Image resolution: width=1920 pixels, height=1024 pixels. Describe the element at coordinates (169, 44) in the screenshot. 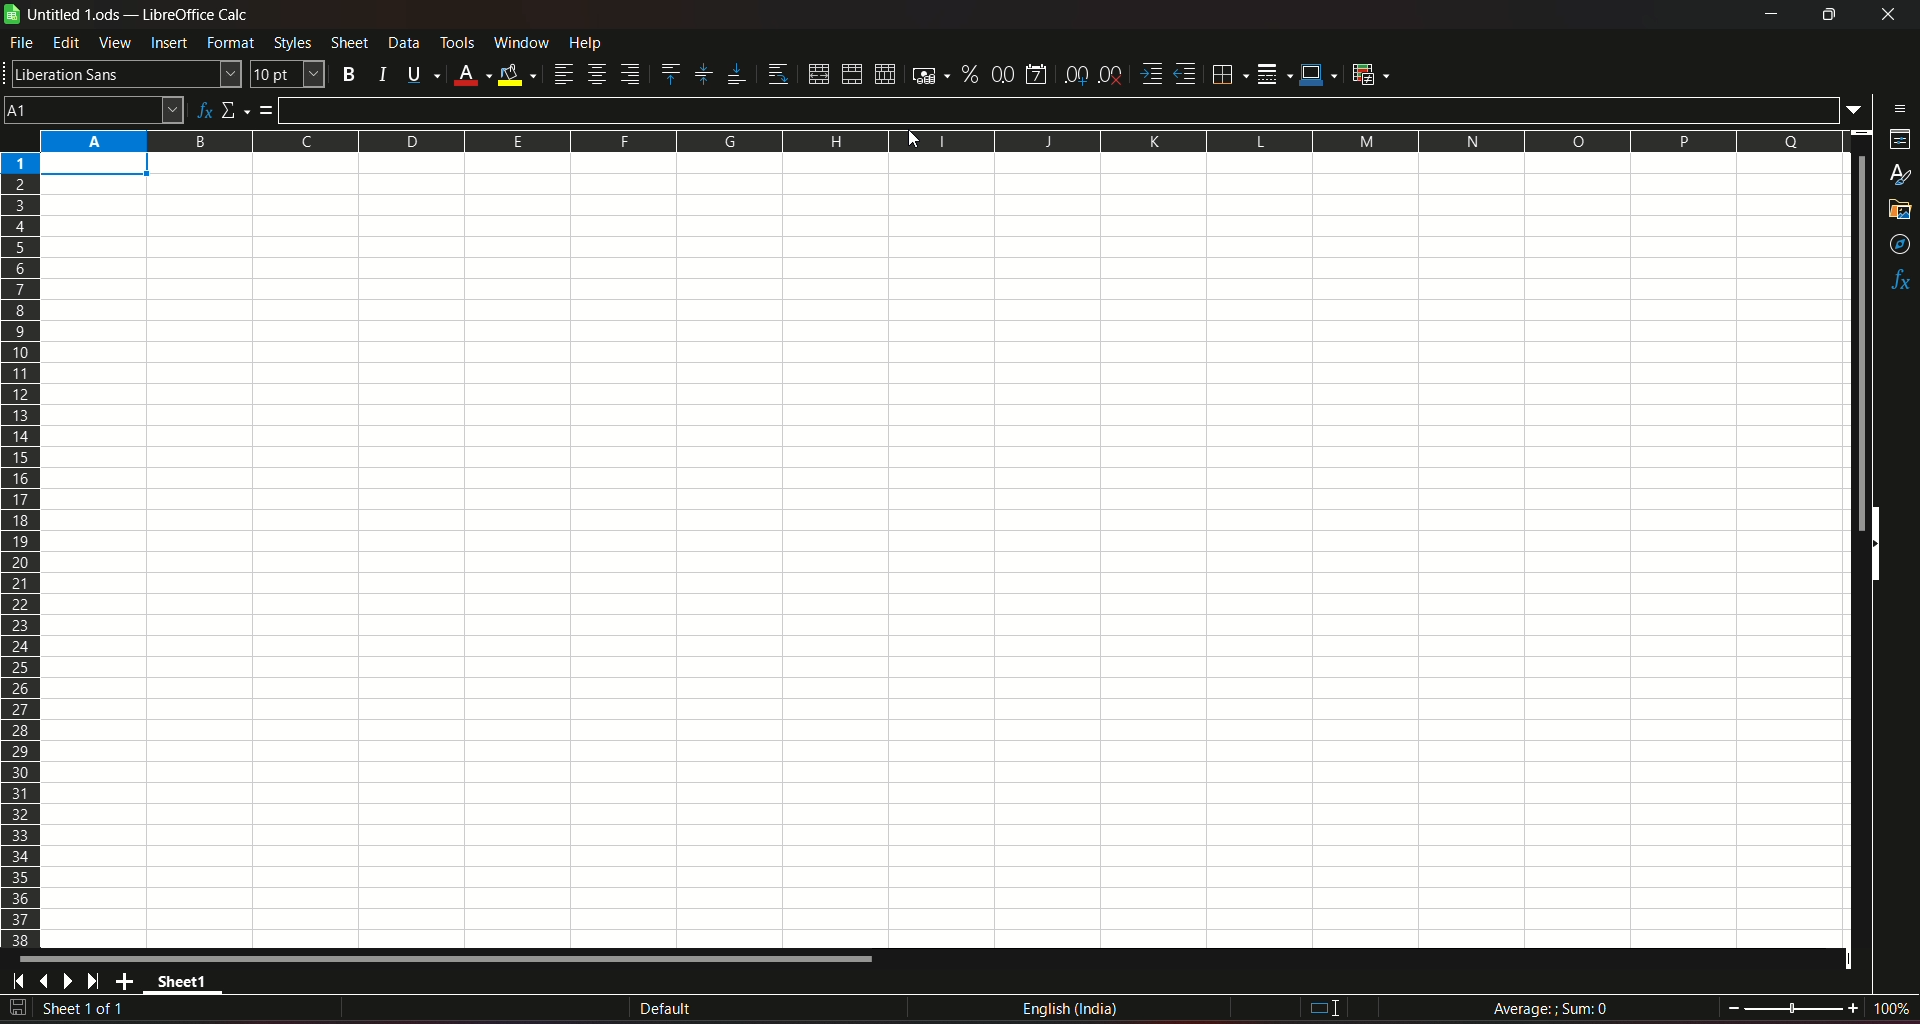

I see `insert` at that location.